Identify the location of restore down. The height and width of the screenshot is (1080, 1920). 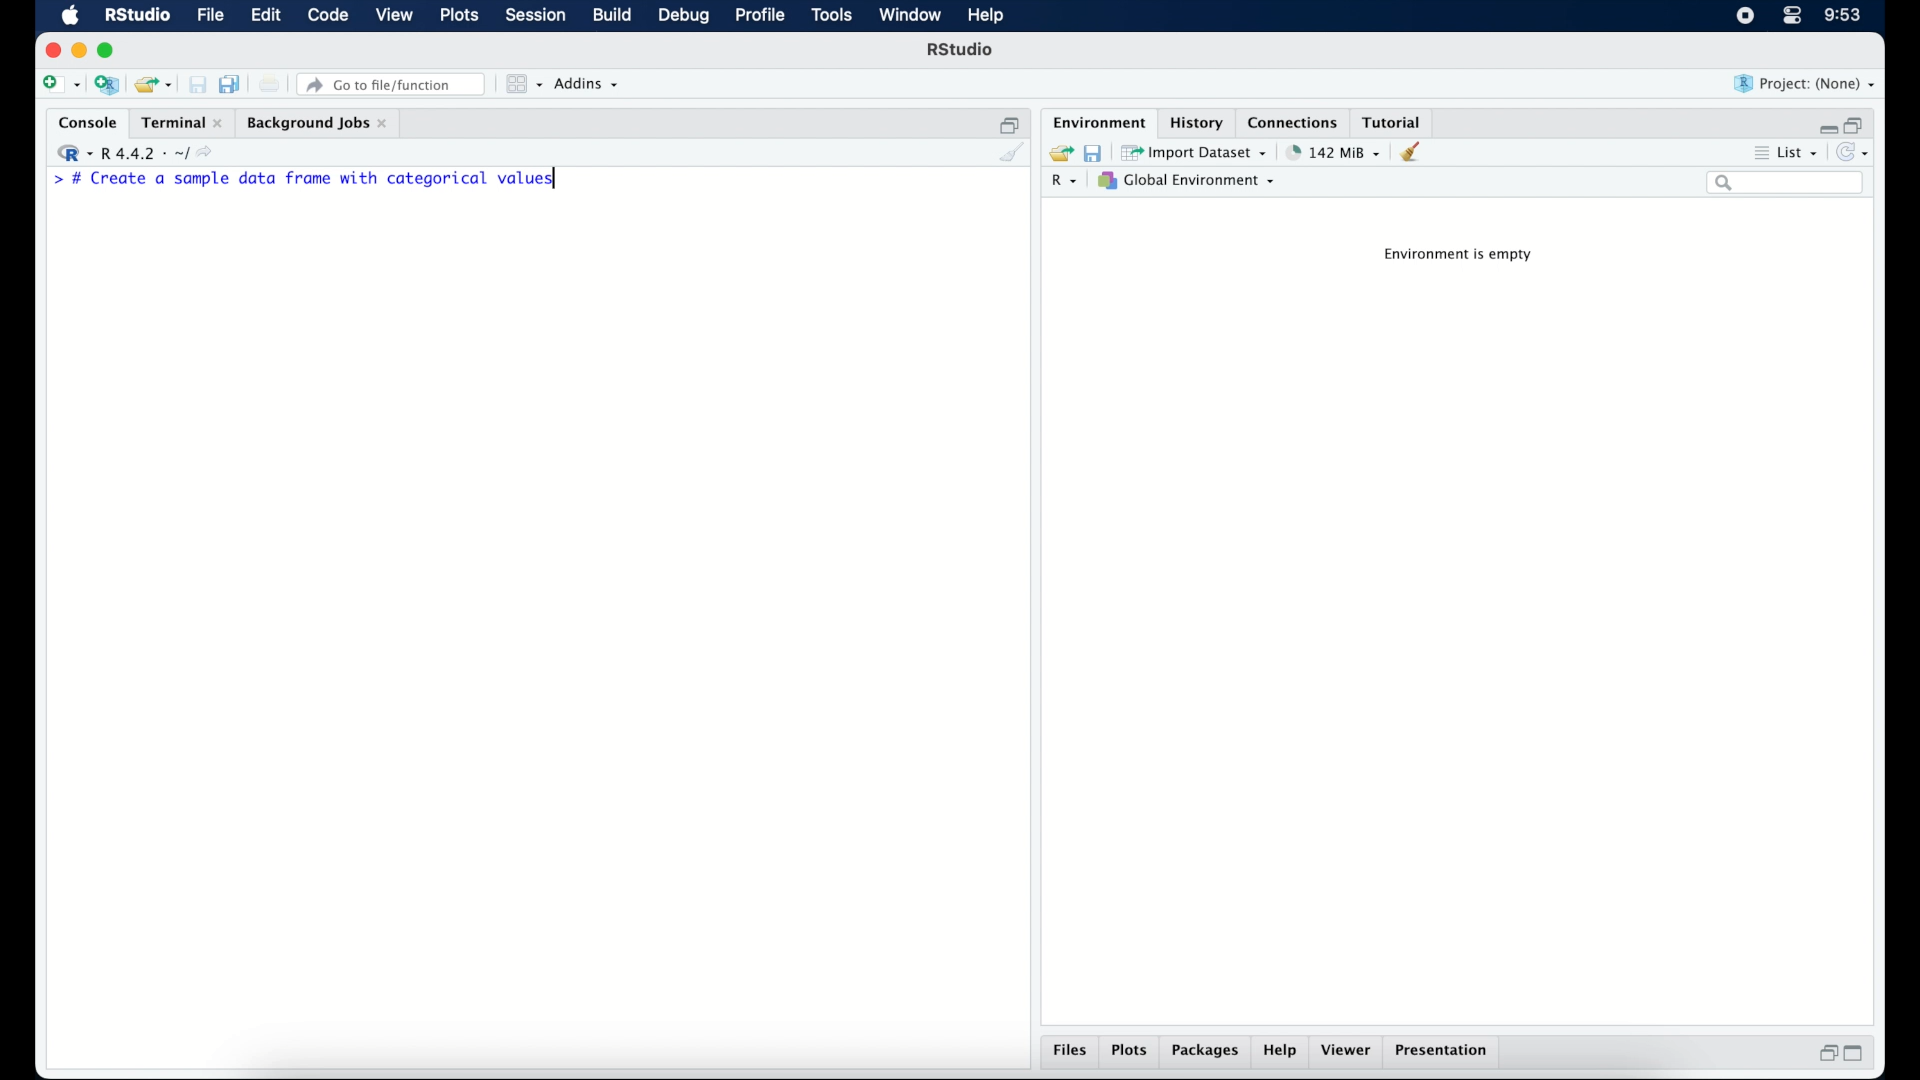
(1009, 121).